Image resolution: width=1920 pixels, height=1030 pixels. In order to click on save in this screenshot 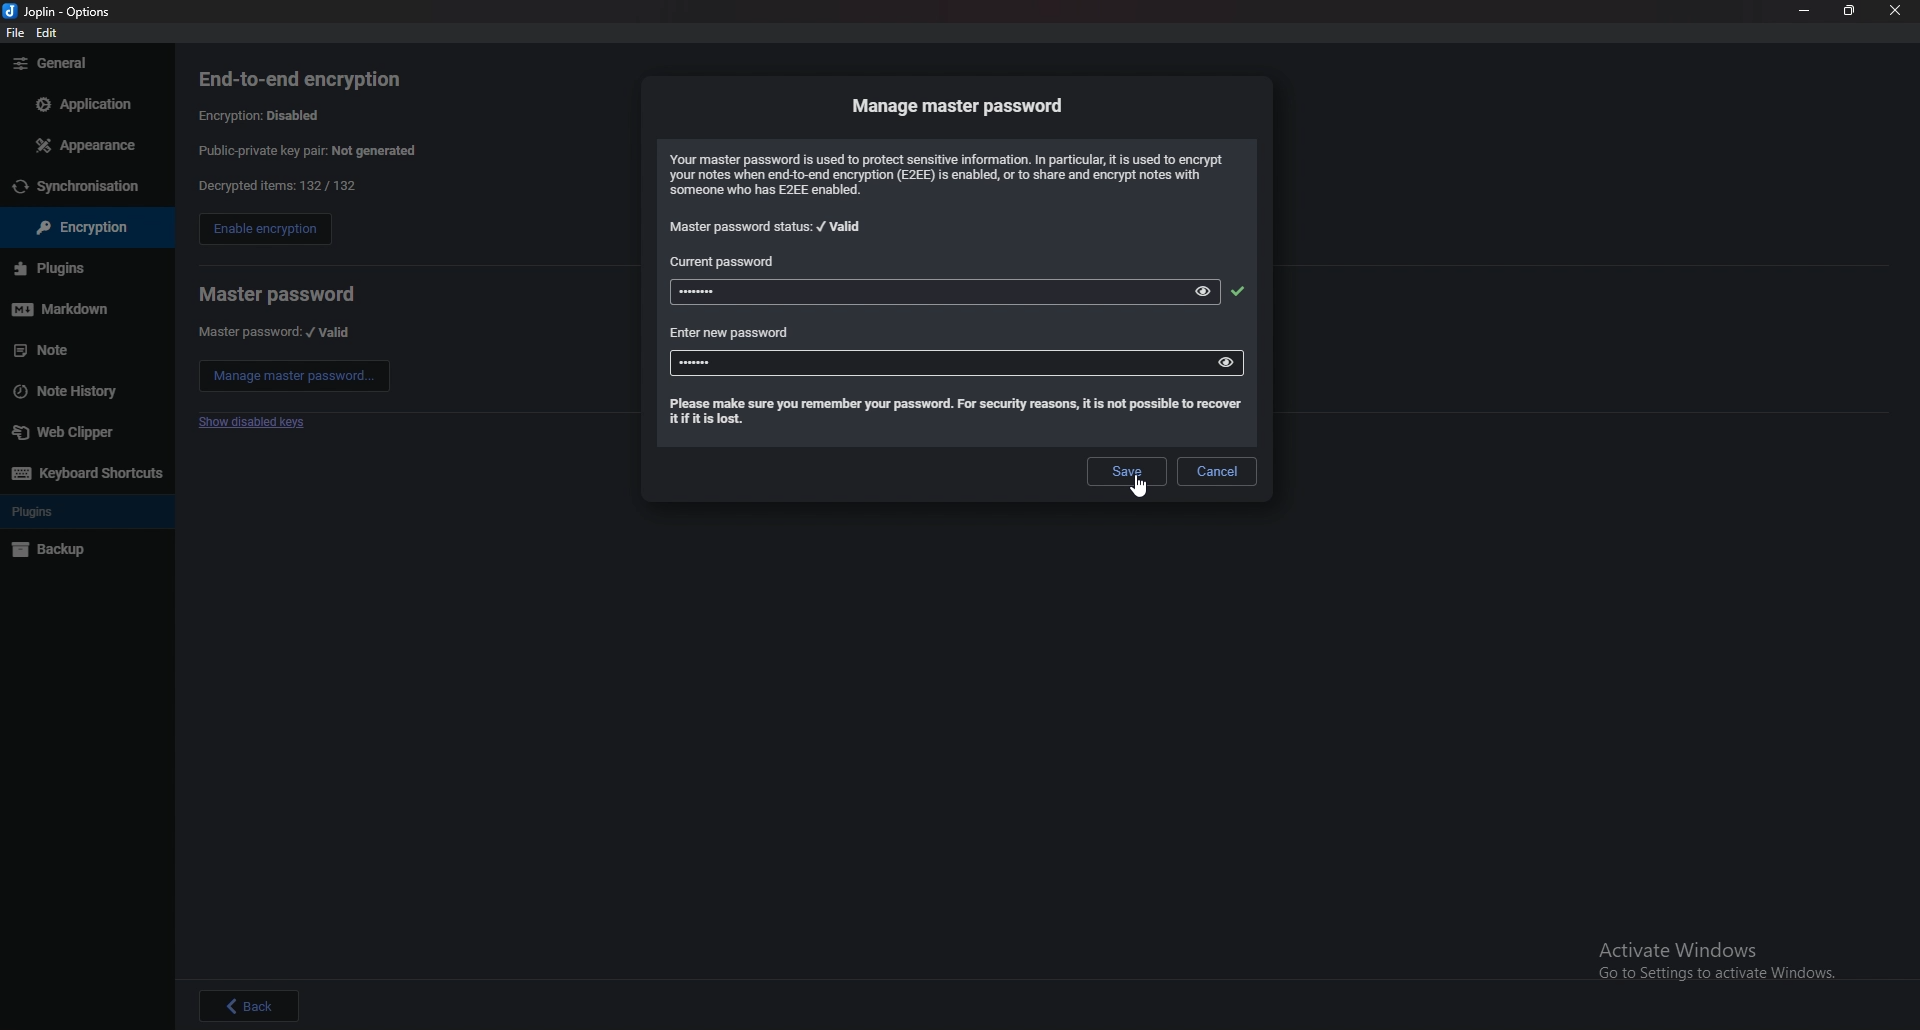, I will do `click(1124, 473)`.